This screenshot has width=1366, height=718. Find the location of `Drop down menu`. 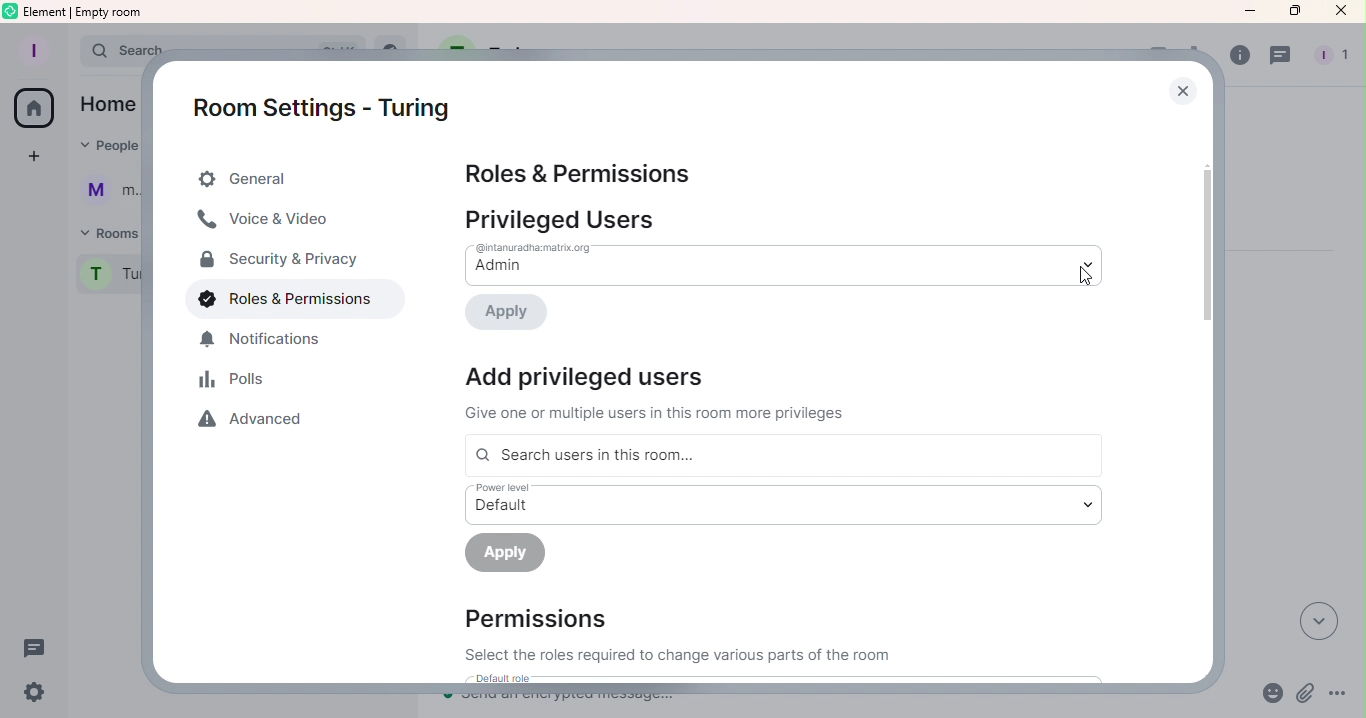

Drop down menu is located at coordinates (782, 264).